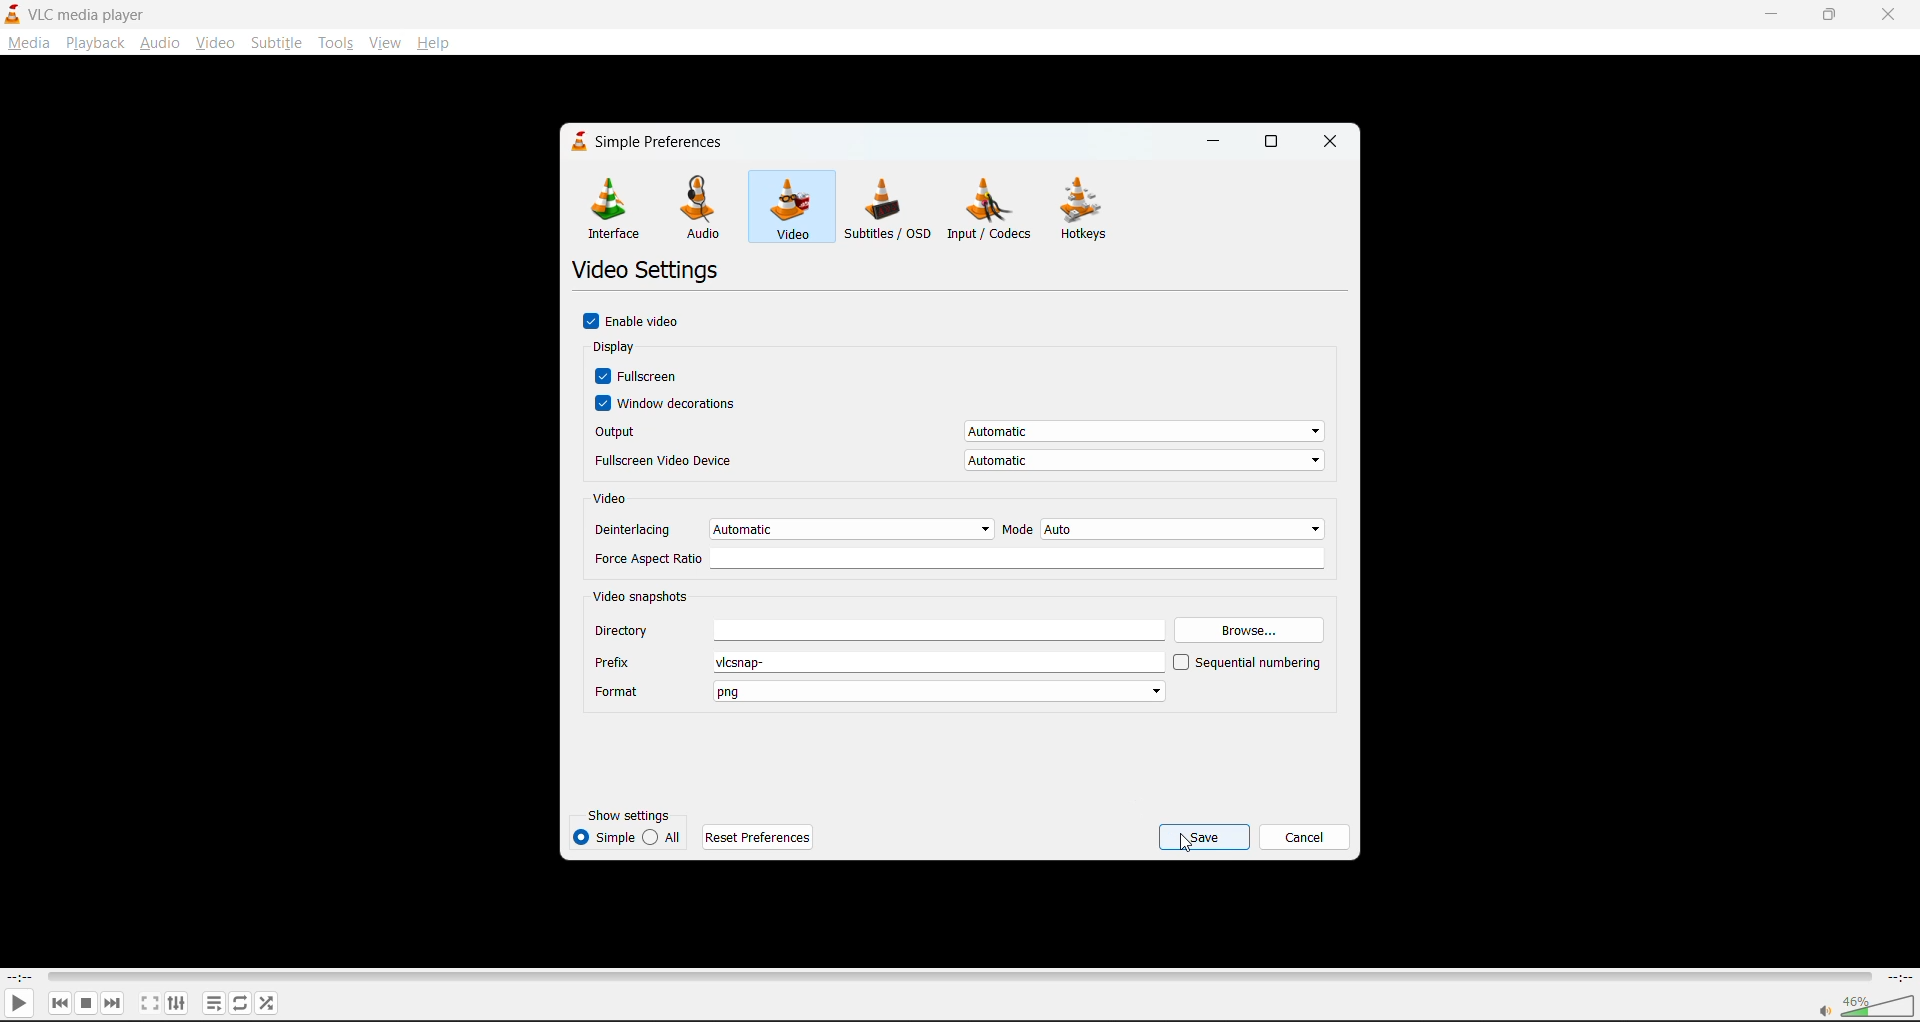 This screenshot has height=1022, width=1920. What do you see at coordinates (59, 1004) in the screenshot?
I see `previous` at bounding box center [59, 1004].